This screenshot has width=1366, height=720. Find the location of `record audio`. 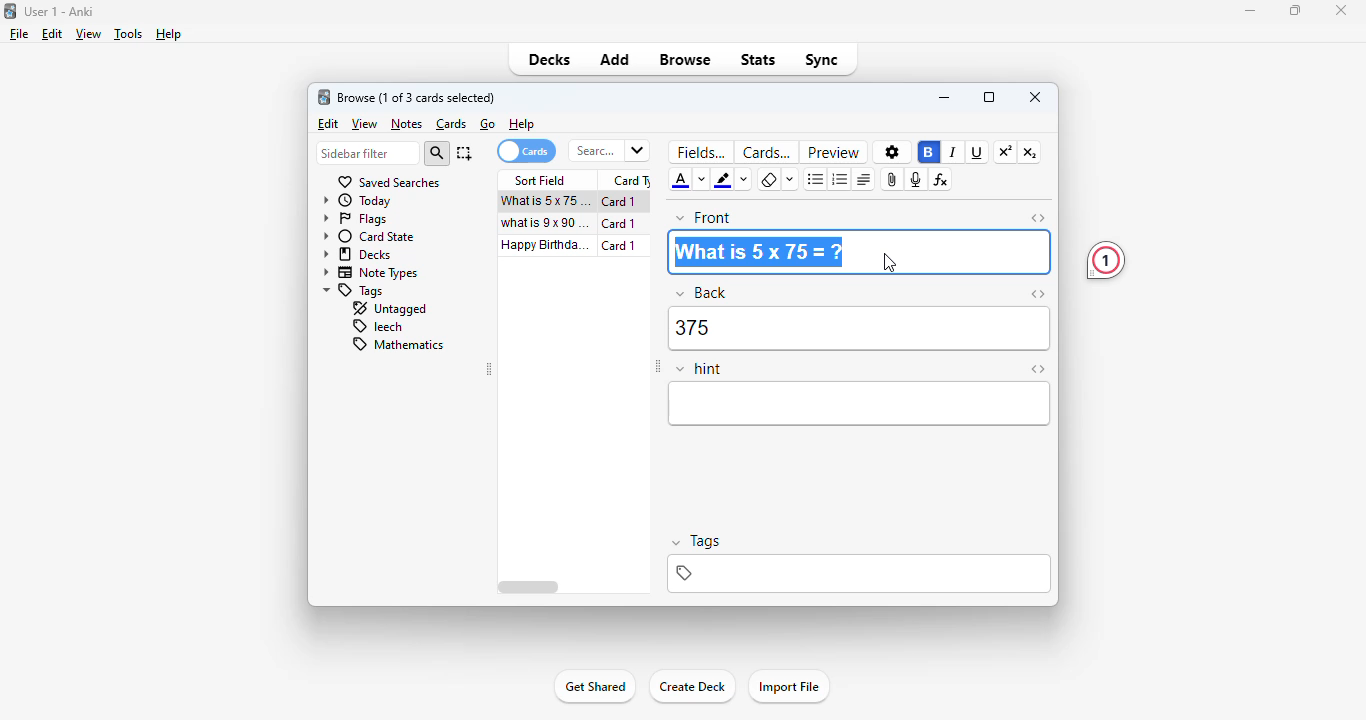

record audio is located at coordinates (917, 179).